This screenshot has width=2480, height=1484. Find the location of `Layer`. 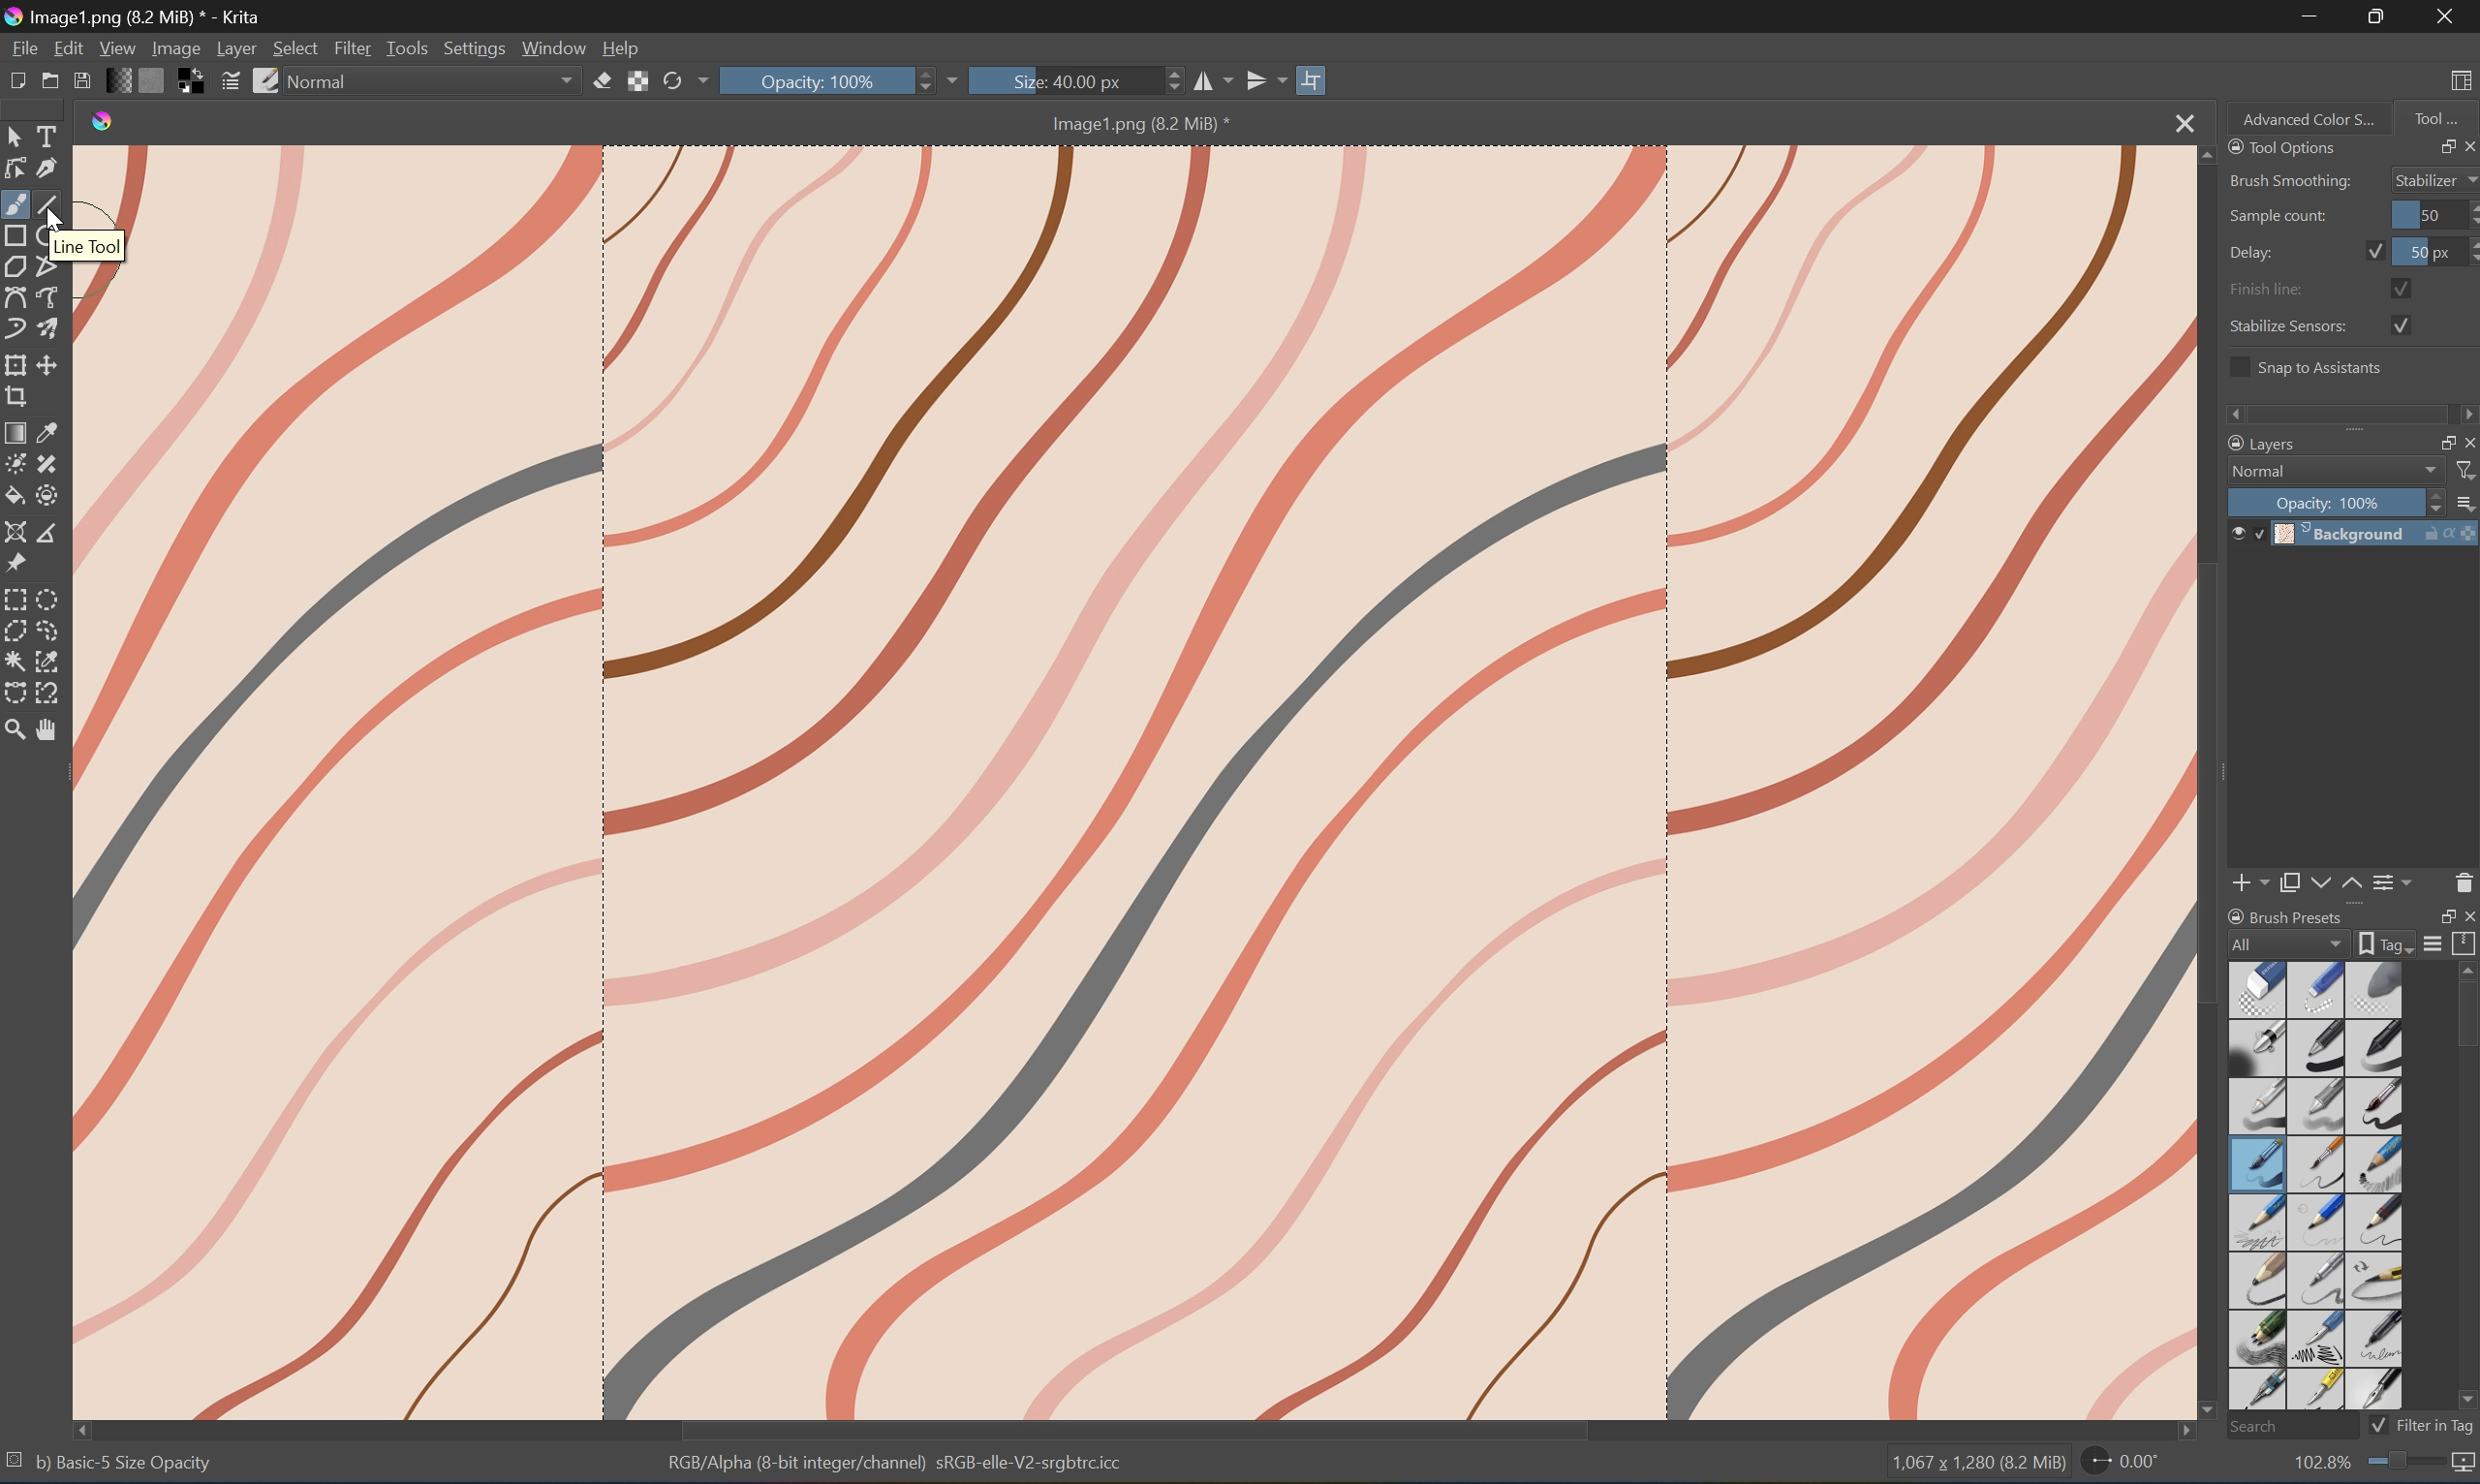

Layer is located at coordinates (237, 48).